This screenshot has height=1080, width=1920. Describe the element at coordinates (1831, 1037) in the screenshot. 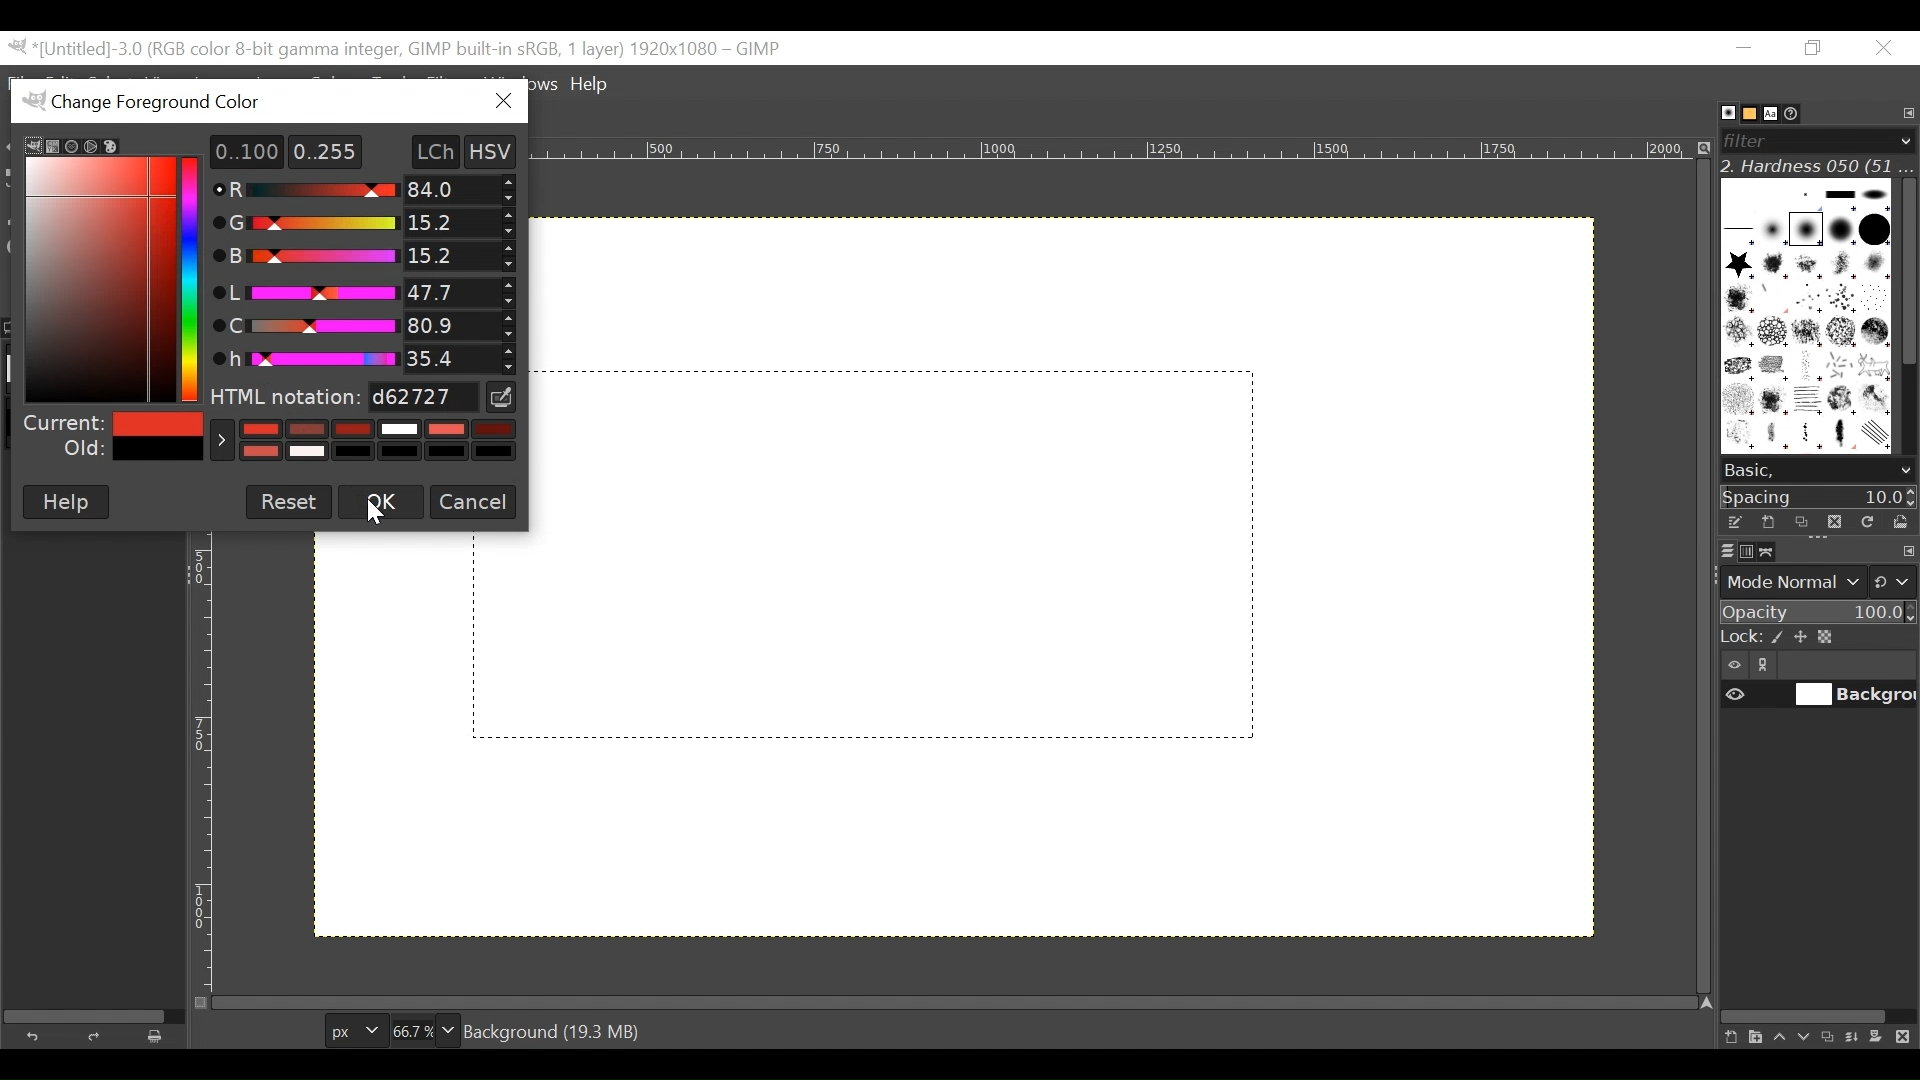

I see `Duplicate this layer` at that location.